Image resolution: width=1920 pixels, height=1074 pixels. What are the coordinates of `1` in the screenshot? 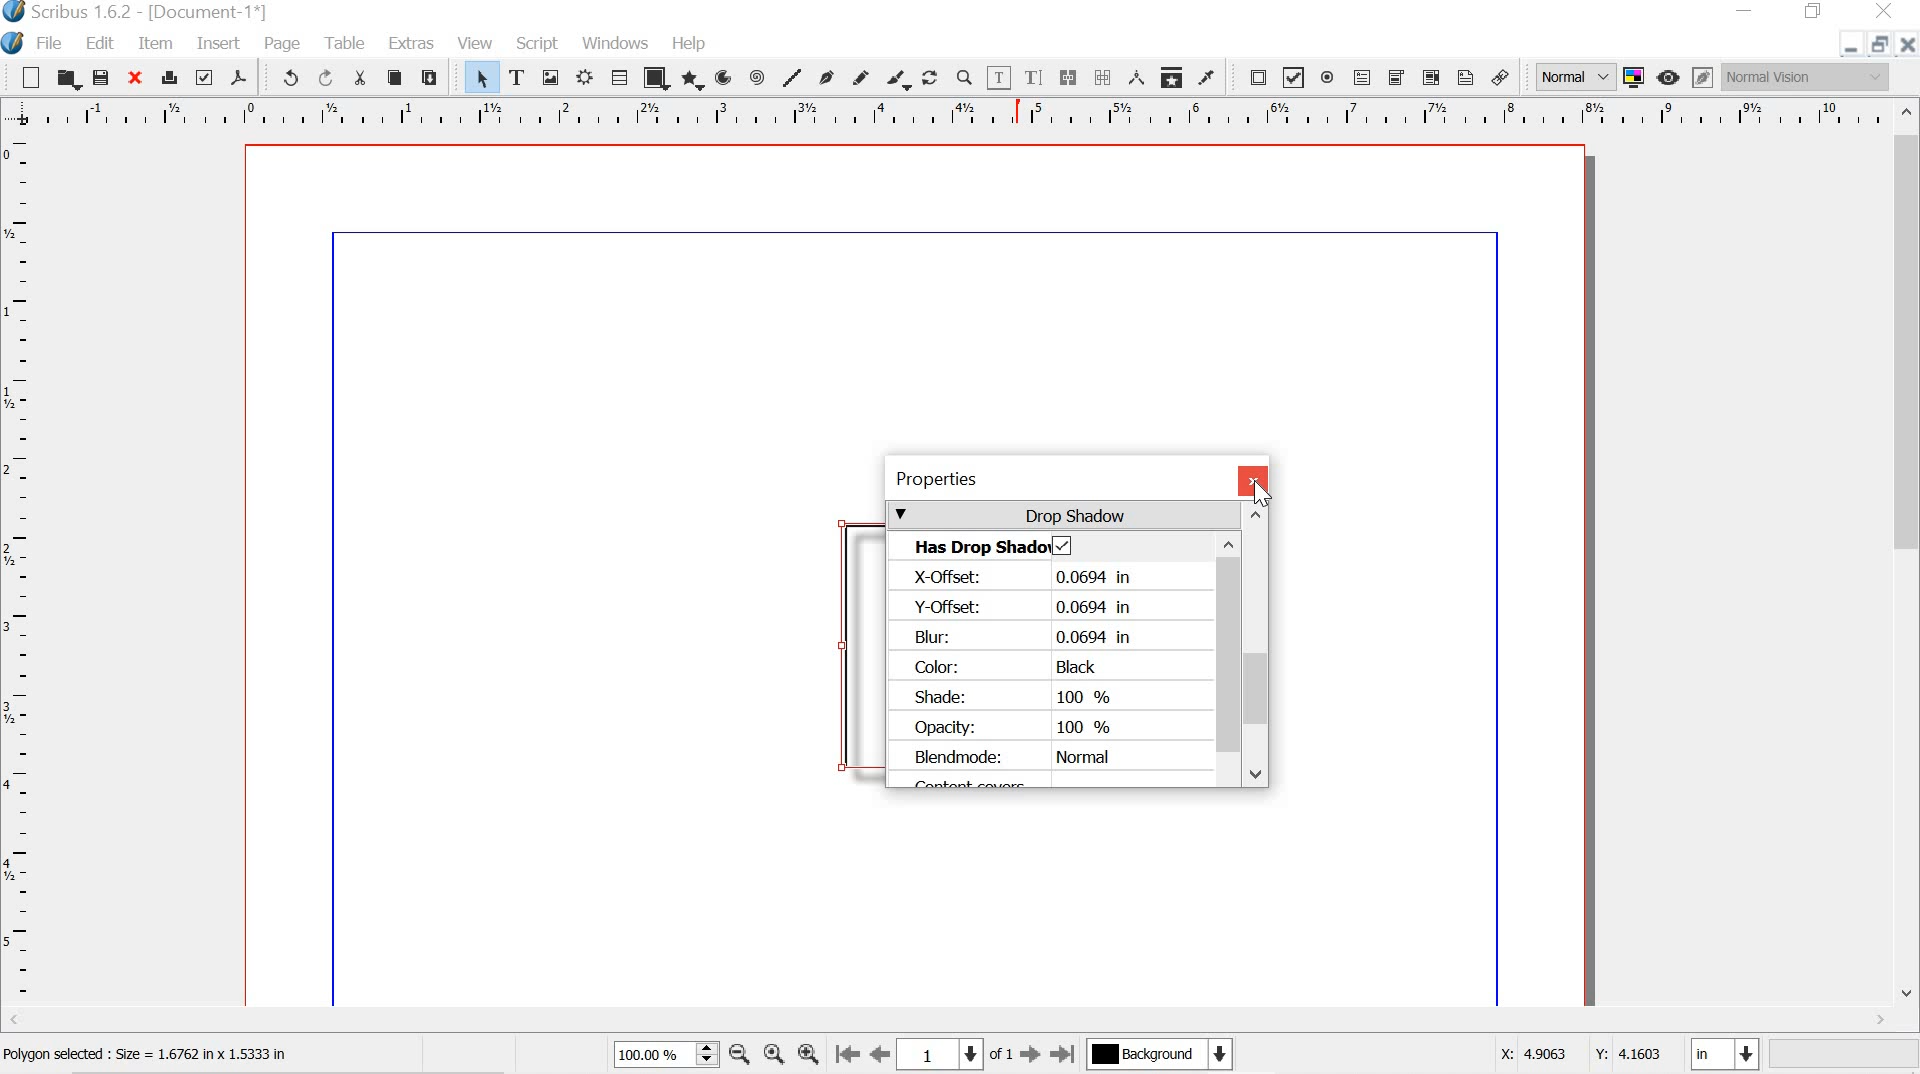 It's located at (941, 1053).